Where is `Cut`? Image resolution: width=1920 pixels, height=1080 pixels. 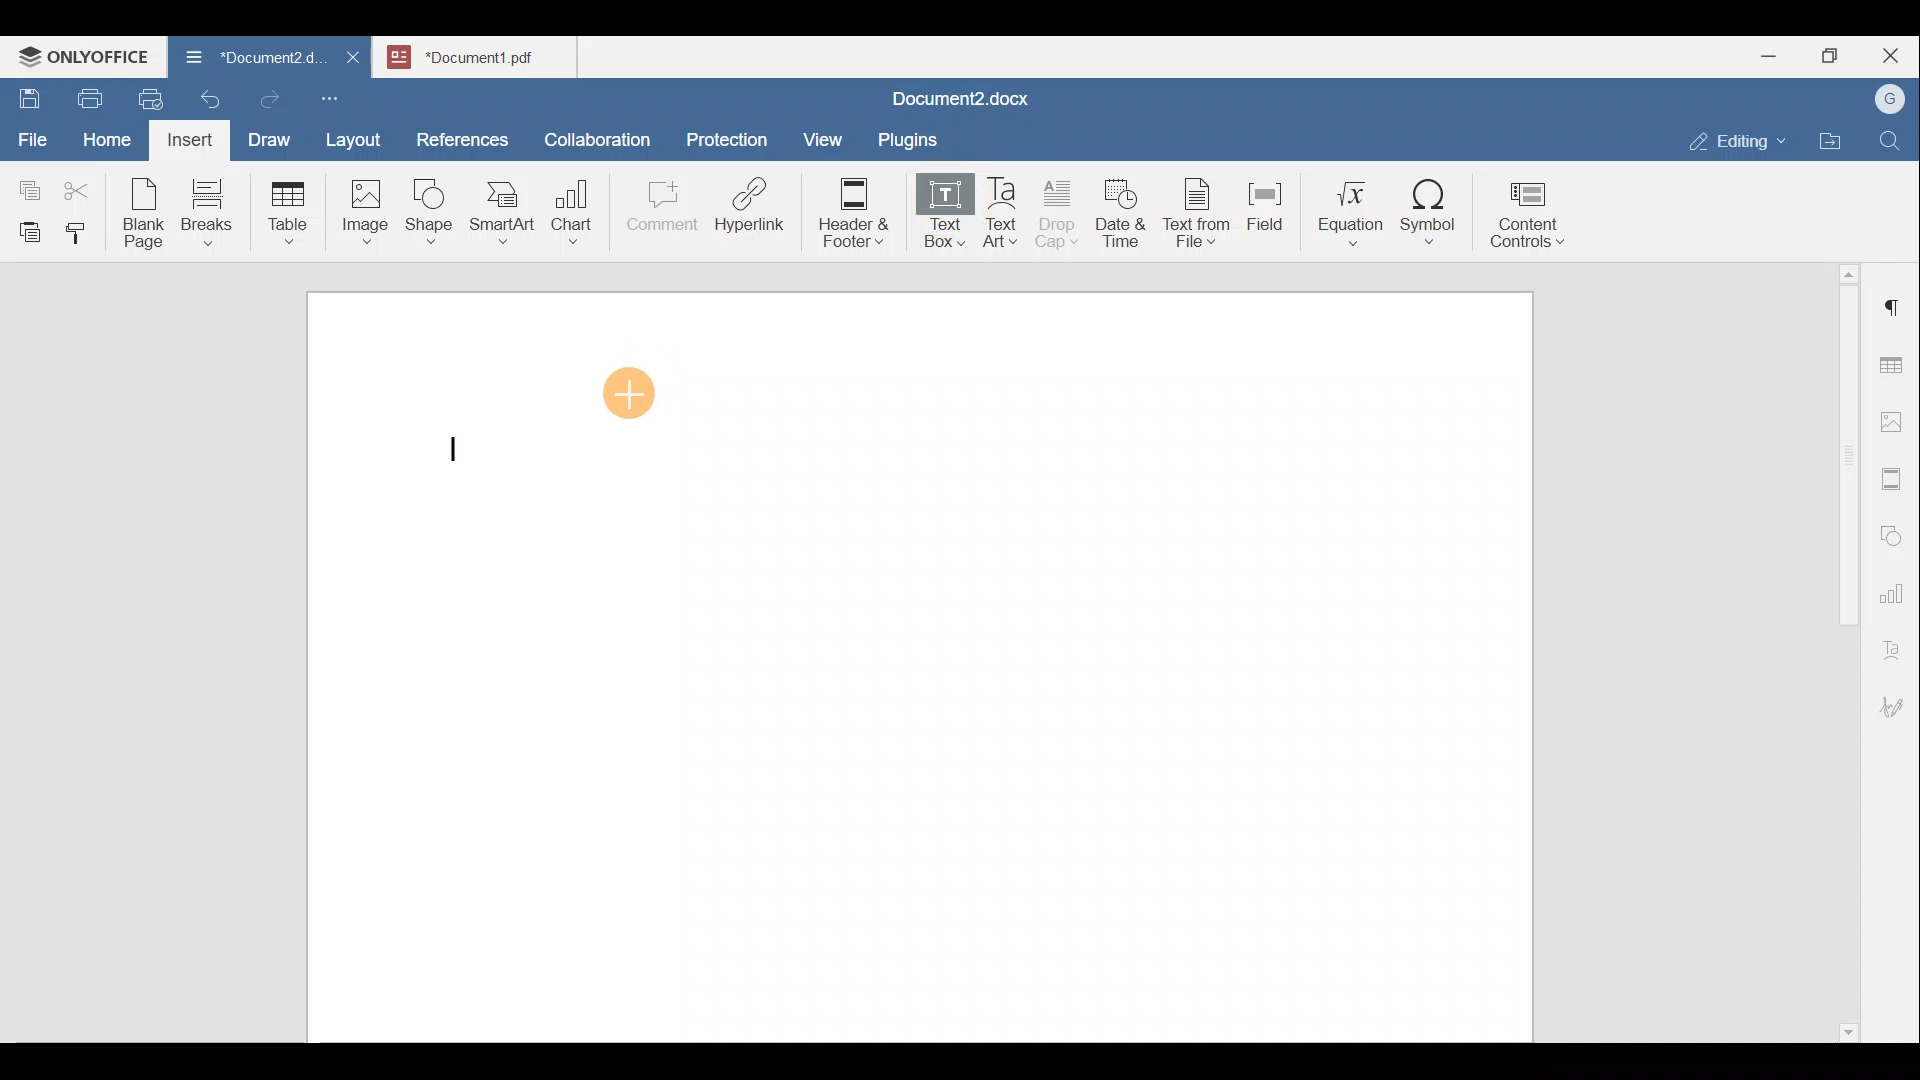 Cut is located at coordinates (84, 186).